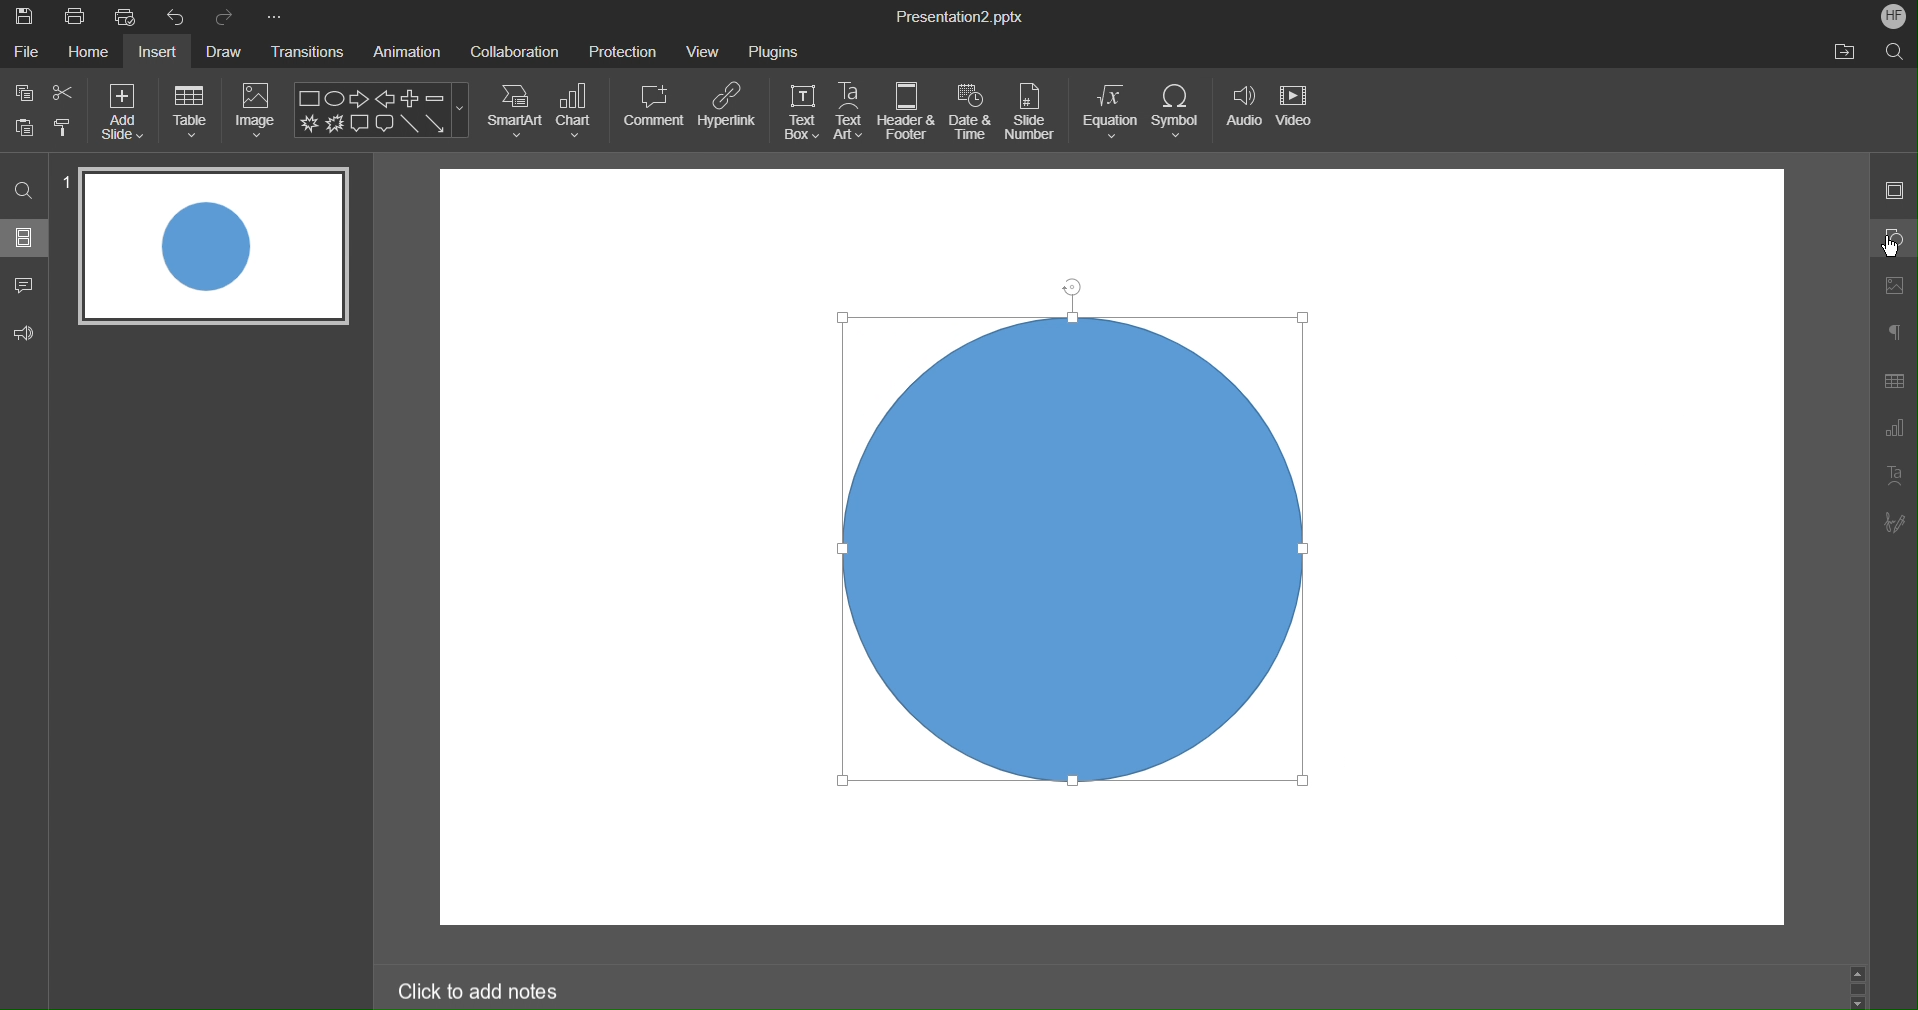  I want to click on Animation, so click(411, 53).